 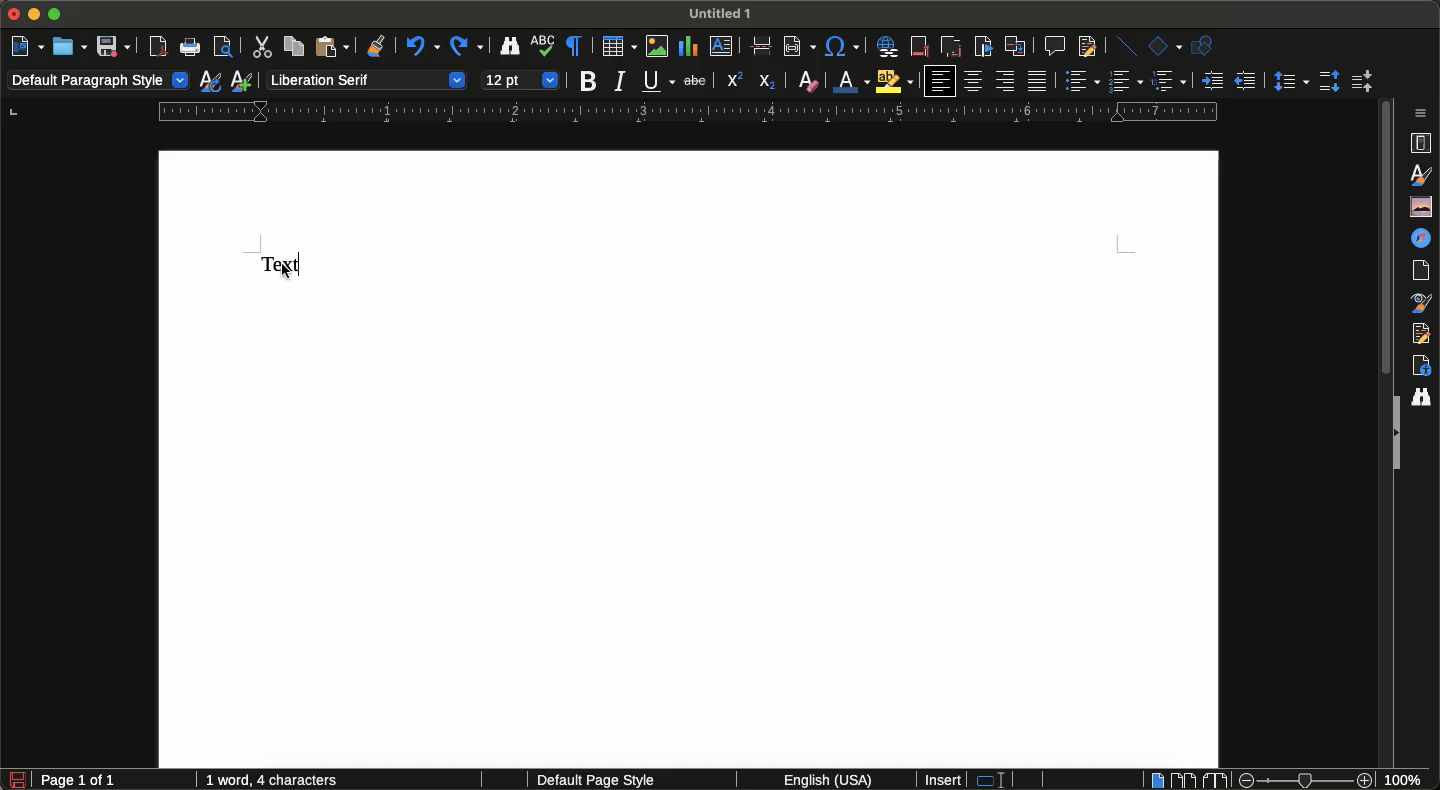 I want to click on Sidebar settings, so click(x=1425, y=112).